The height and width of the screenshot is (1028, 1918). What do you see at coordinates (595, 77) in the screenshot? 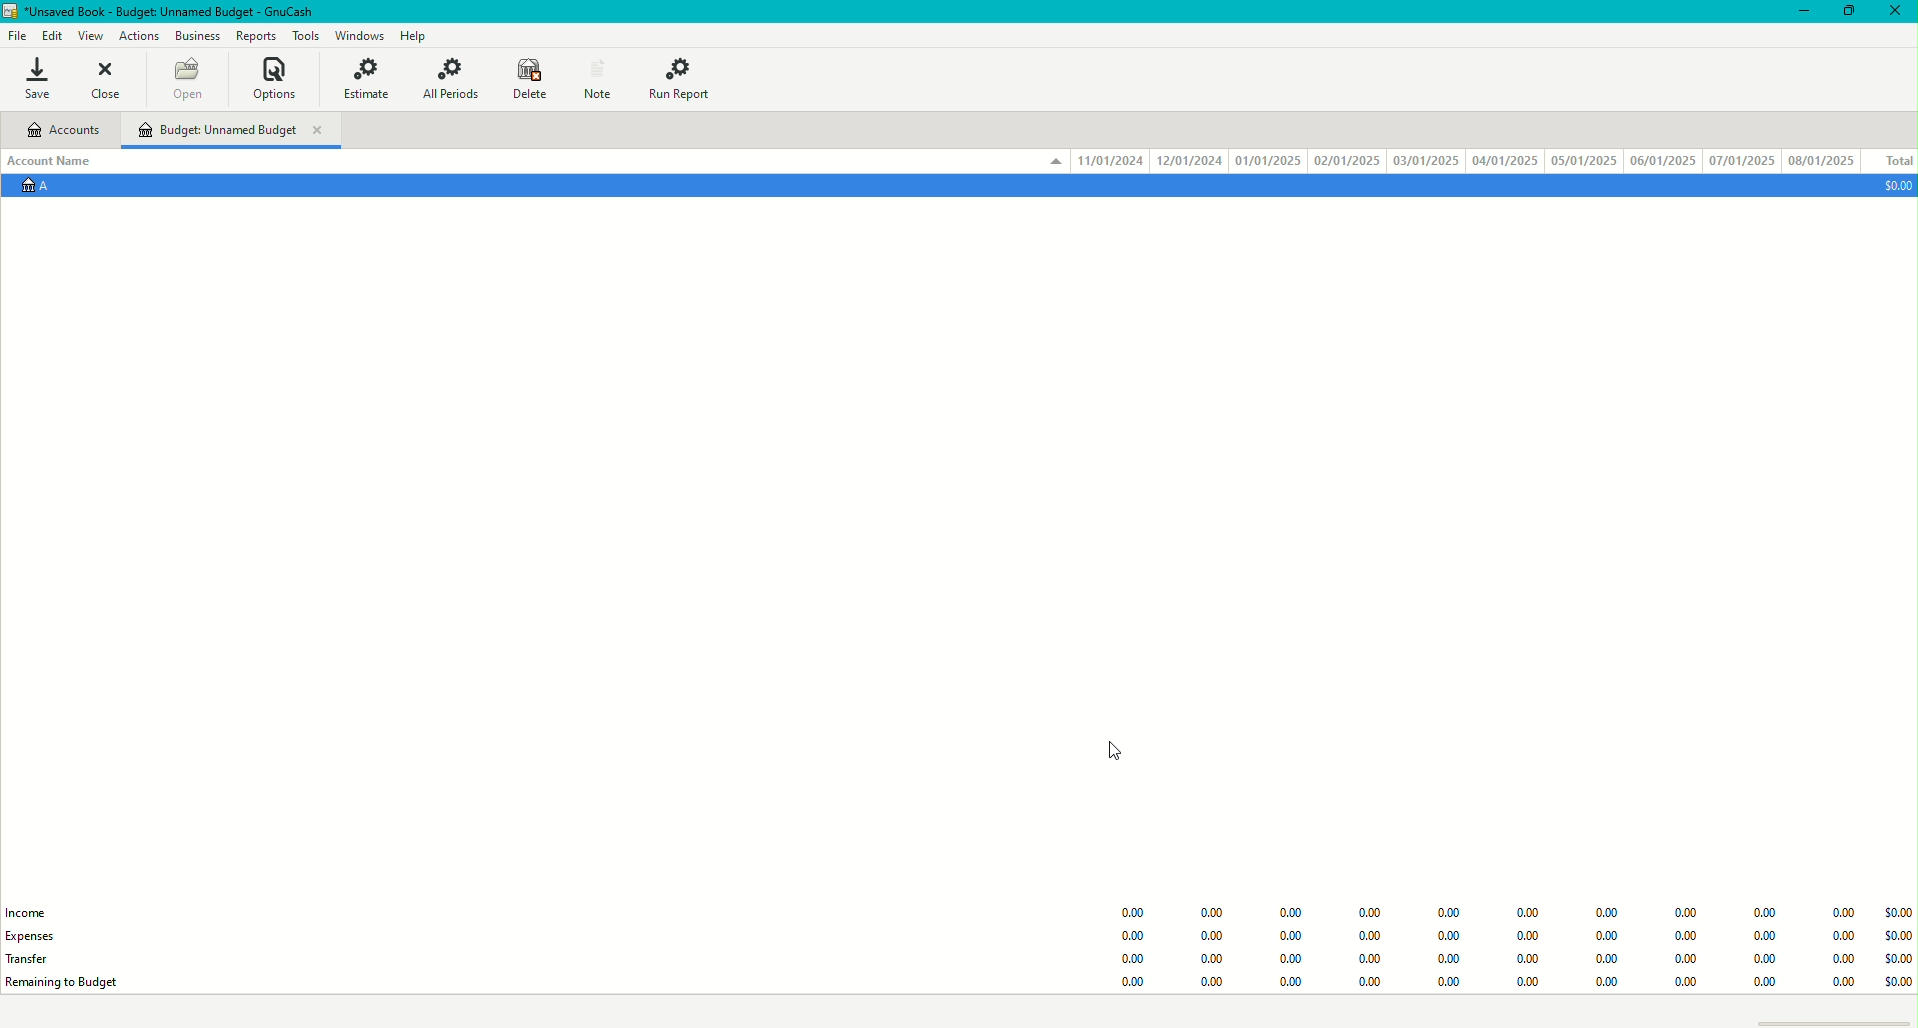
I see `Notes` at bounding box center [595, 77].